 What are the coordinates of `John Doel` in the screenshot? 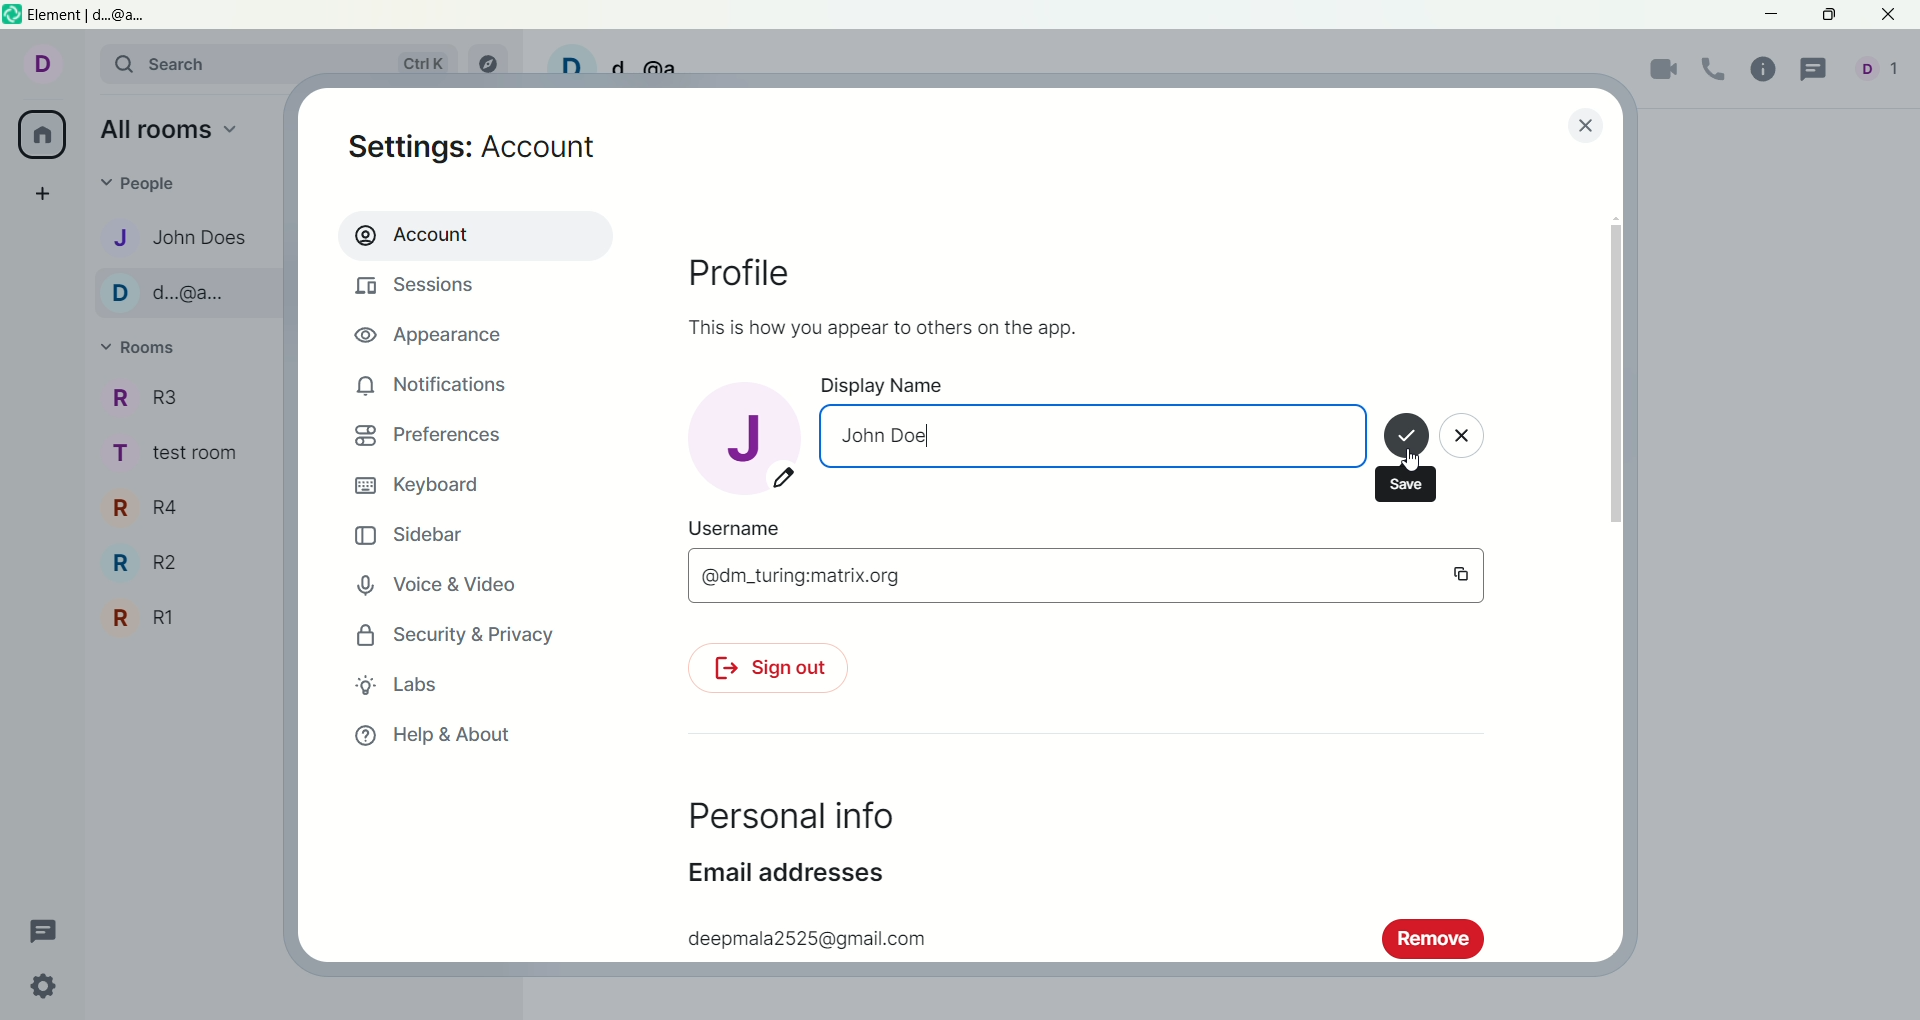 It's located at (1094, 437).